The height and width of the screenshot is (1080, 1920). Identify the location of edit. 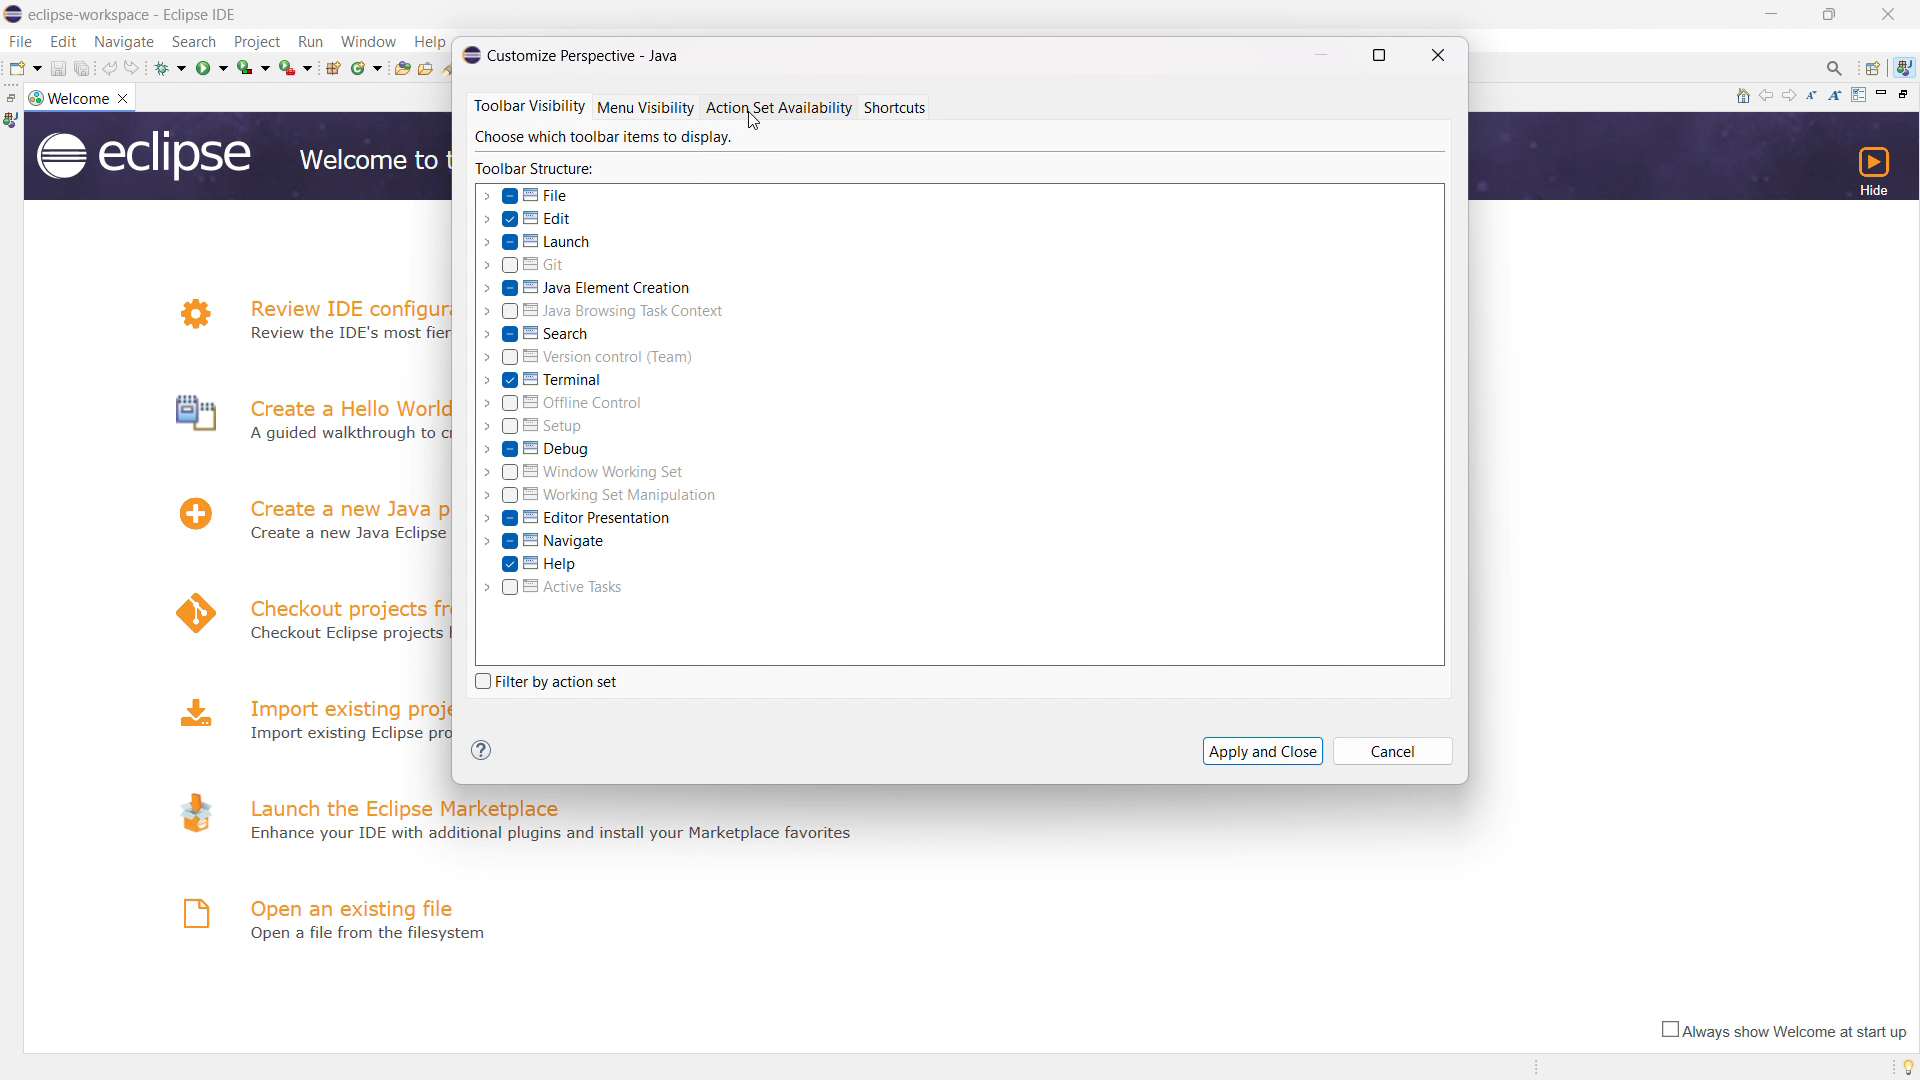
(63, 41).